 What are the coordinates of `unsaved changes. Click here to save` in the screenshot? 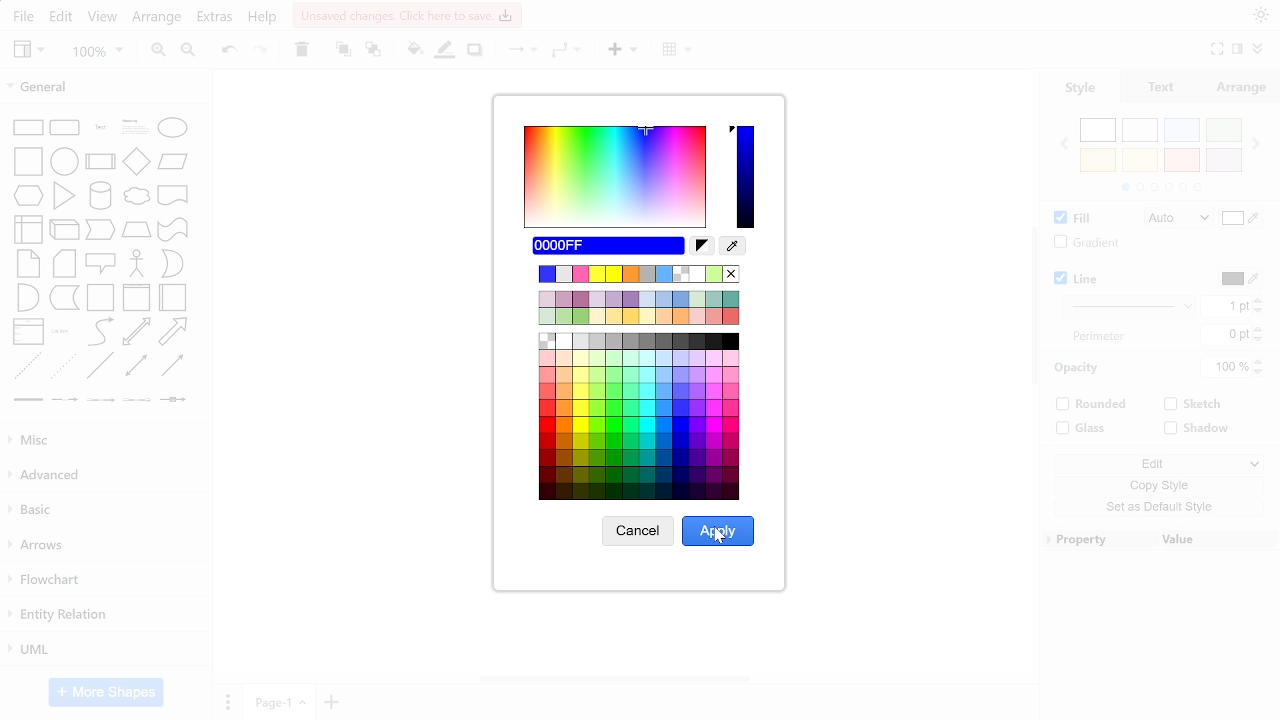 It's located at (406, 15).